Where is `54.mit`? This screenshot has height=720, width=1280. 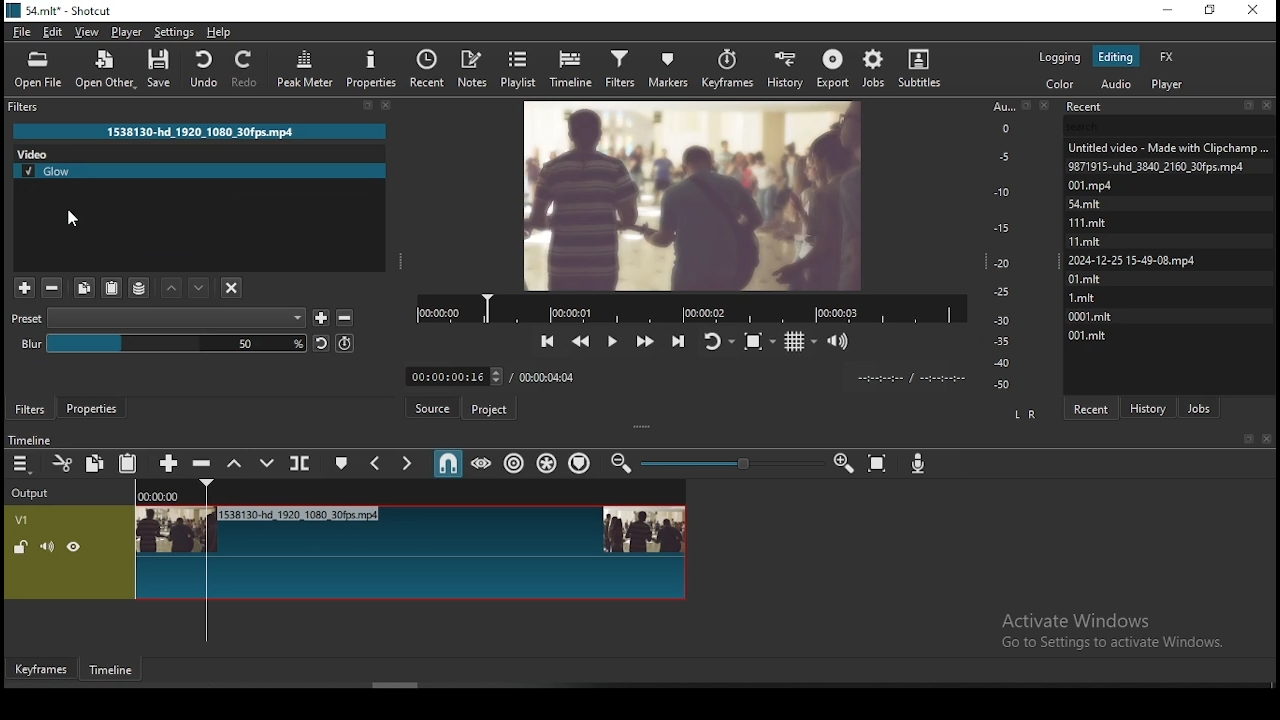 54.mit is located at coordinates (1108, 202).